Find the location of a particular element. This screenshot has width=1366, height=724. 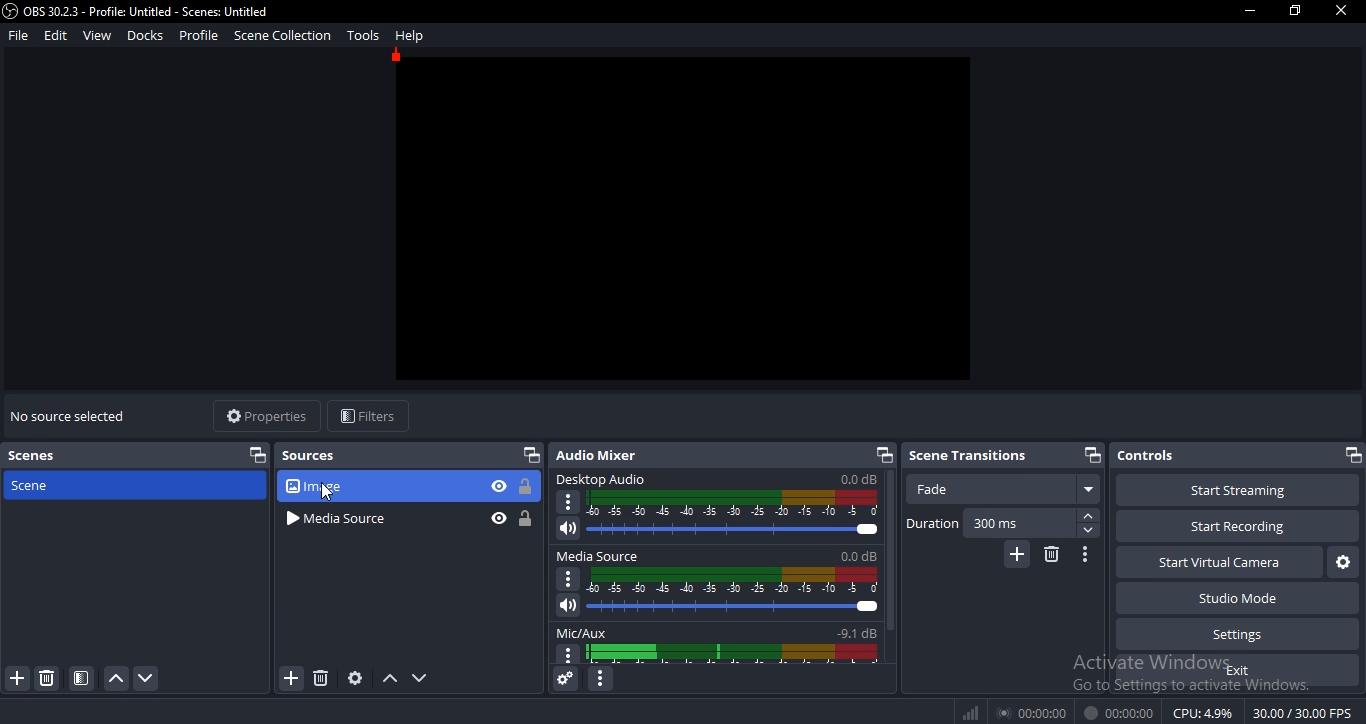

audio display is located at coordinates (734, 503).